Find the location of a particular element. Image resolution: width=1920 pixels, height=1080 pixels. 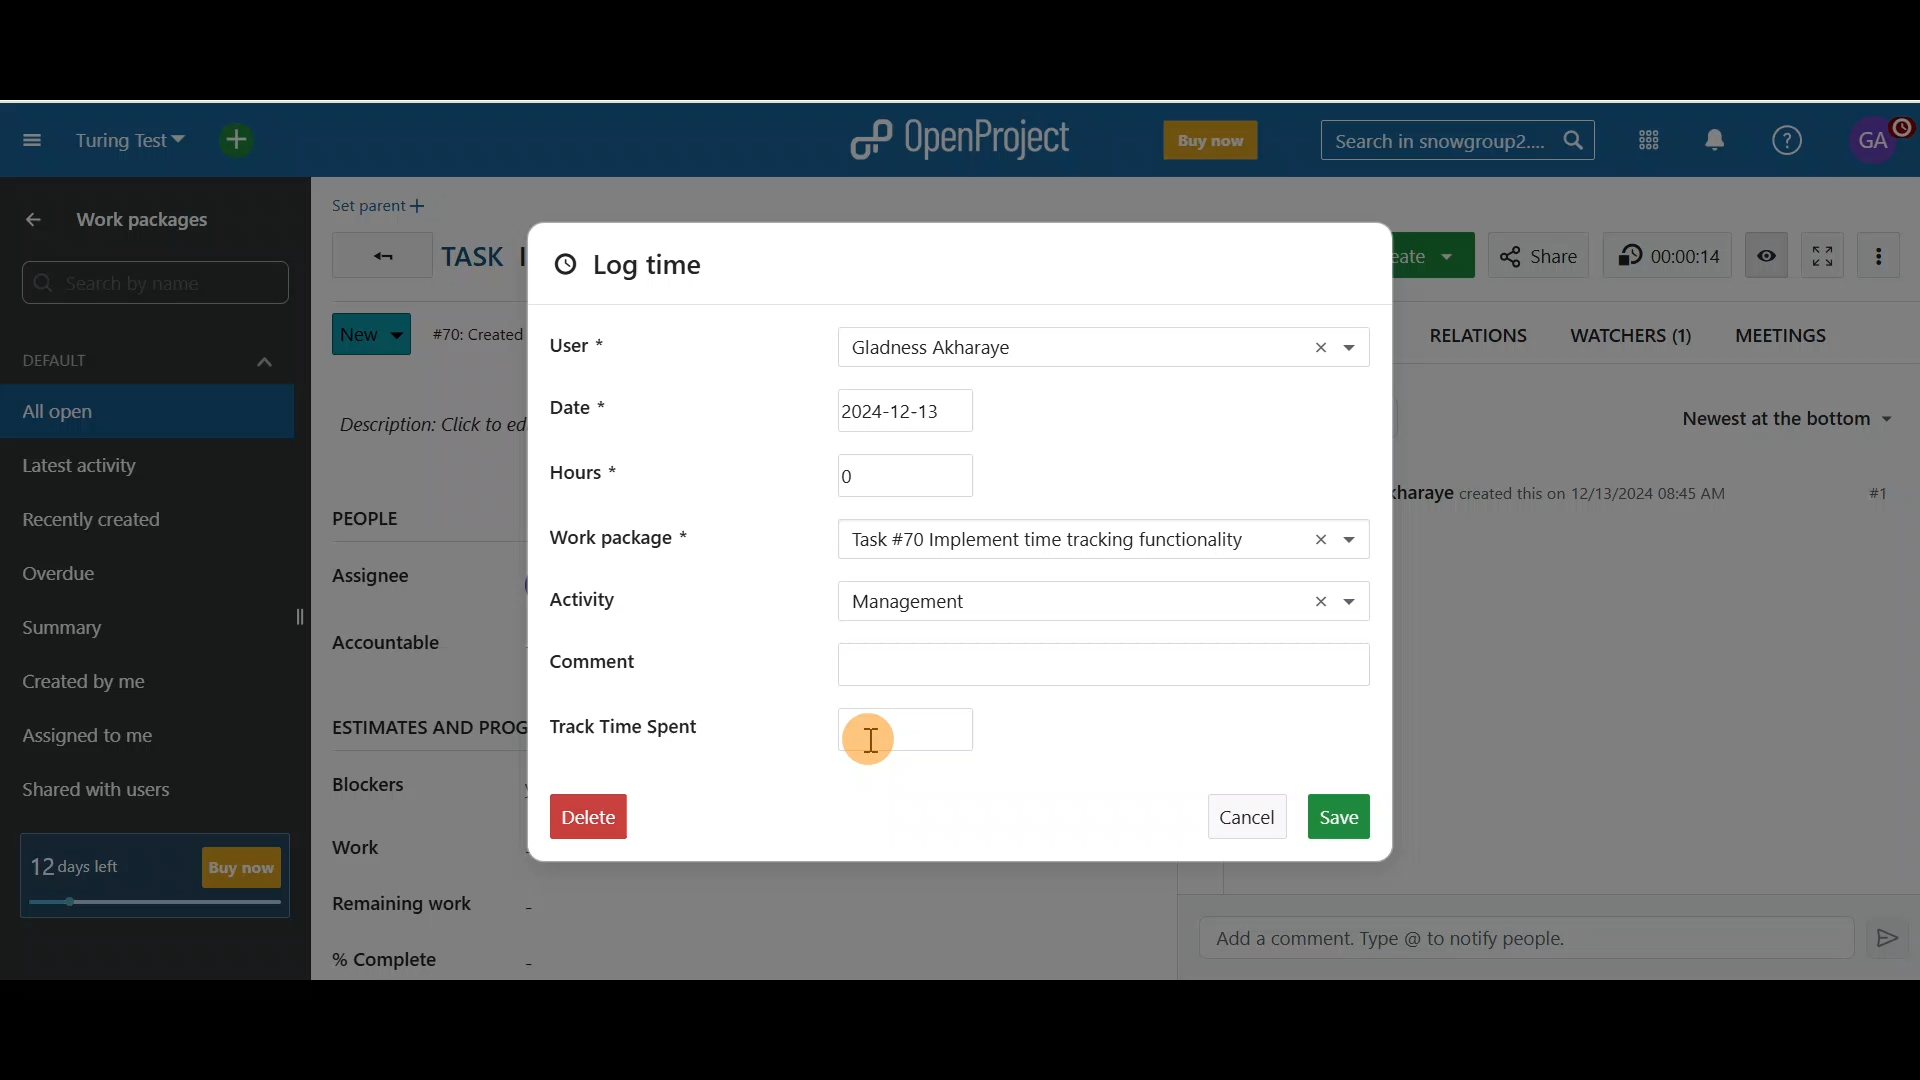

Log time is located at coordinates (658, 272).